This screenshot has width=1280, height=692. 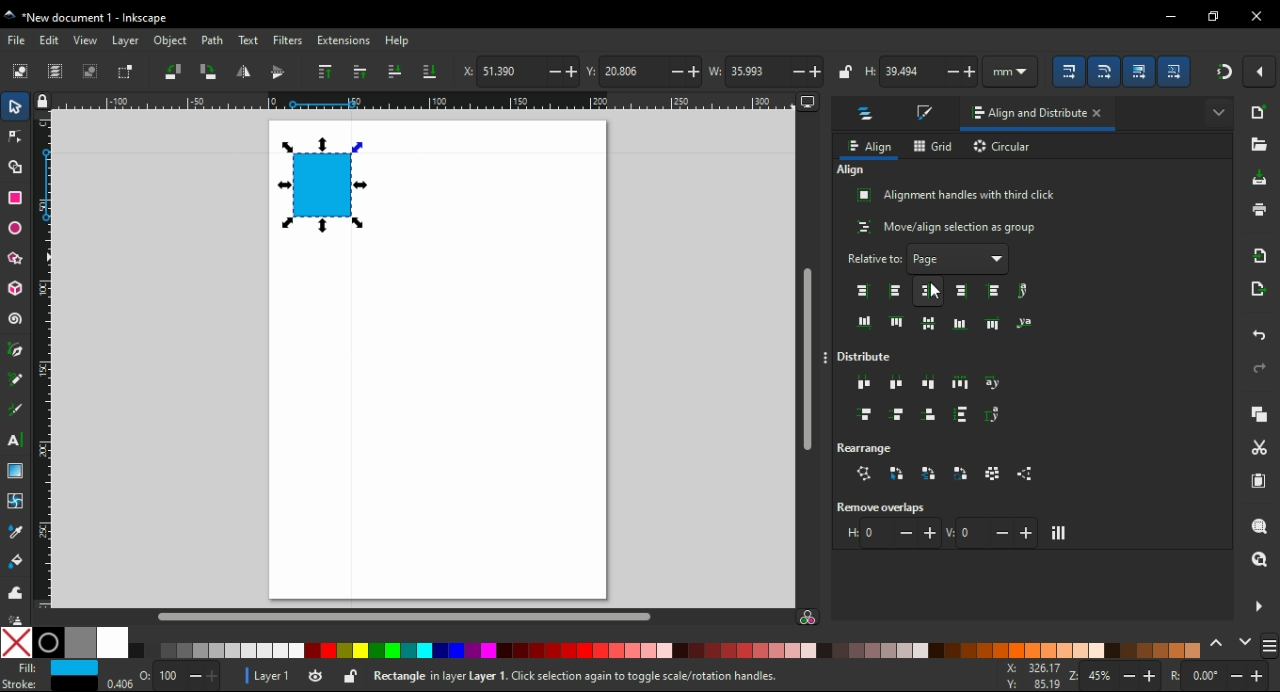 What do you see at coordinates (900, 416) in the screenshot?
I see `distribute vertically with even spacing between centers` at bounding box center [900, 416].